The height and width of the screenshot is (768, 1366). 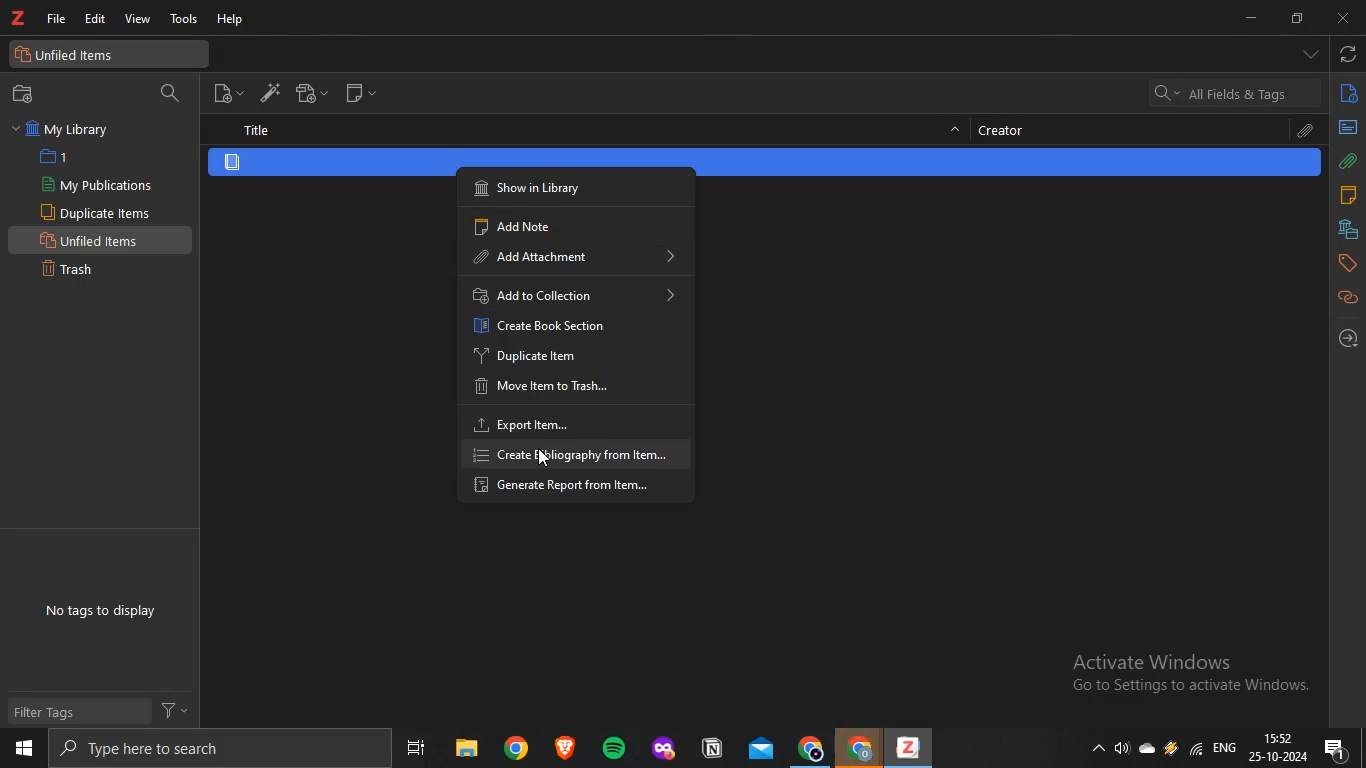 What do you see at coordinates (185, 21) in the screenshot?
I see `tools` at bounding box center [185, 21].